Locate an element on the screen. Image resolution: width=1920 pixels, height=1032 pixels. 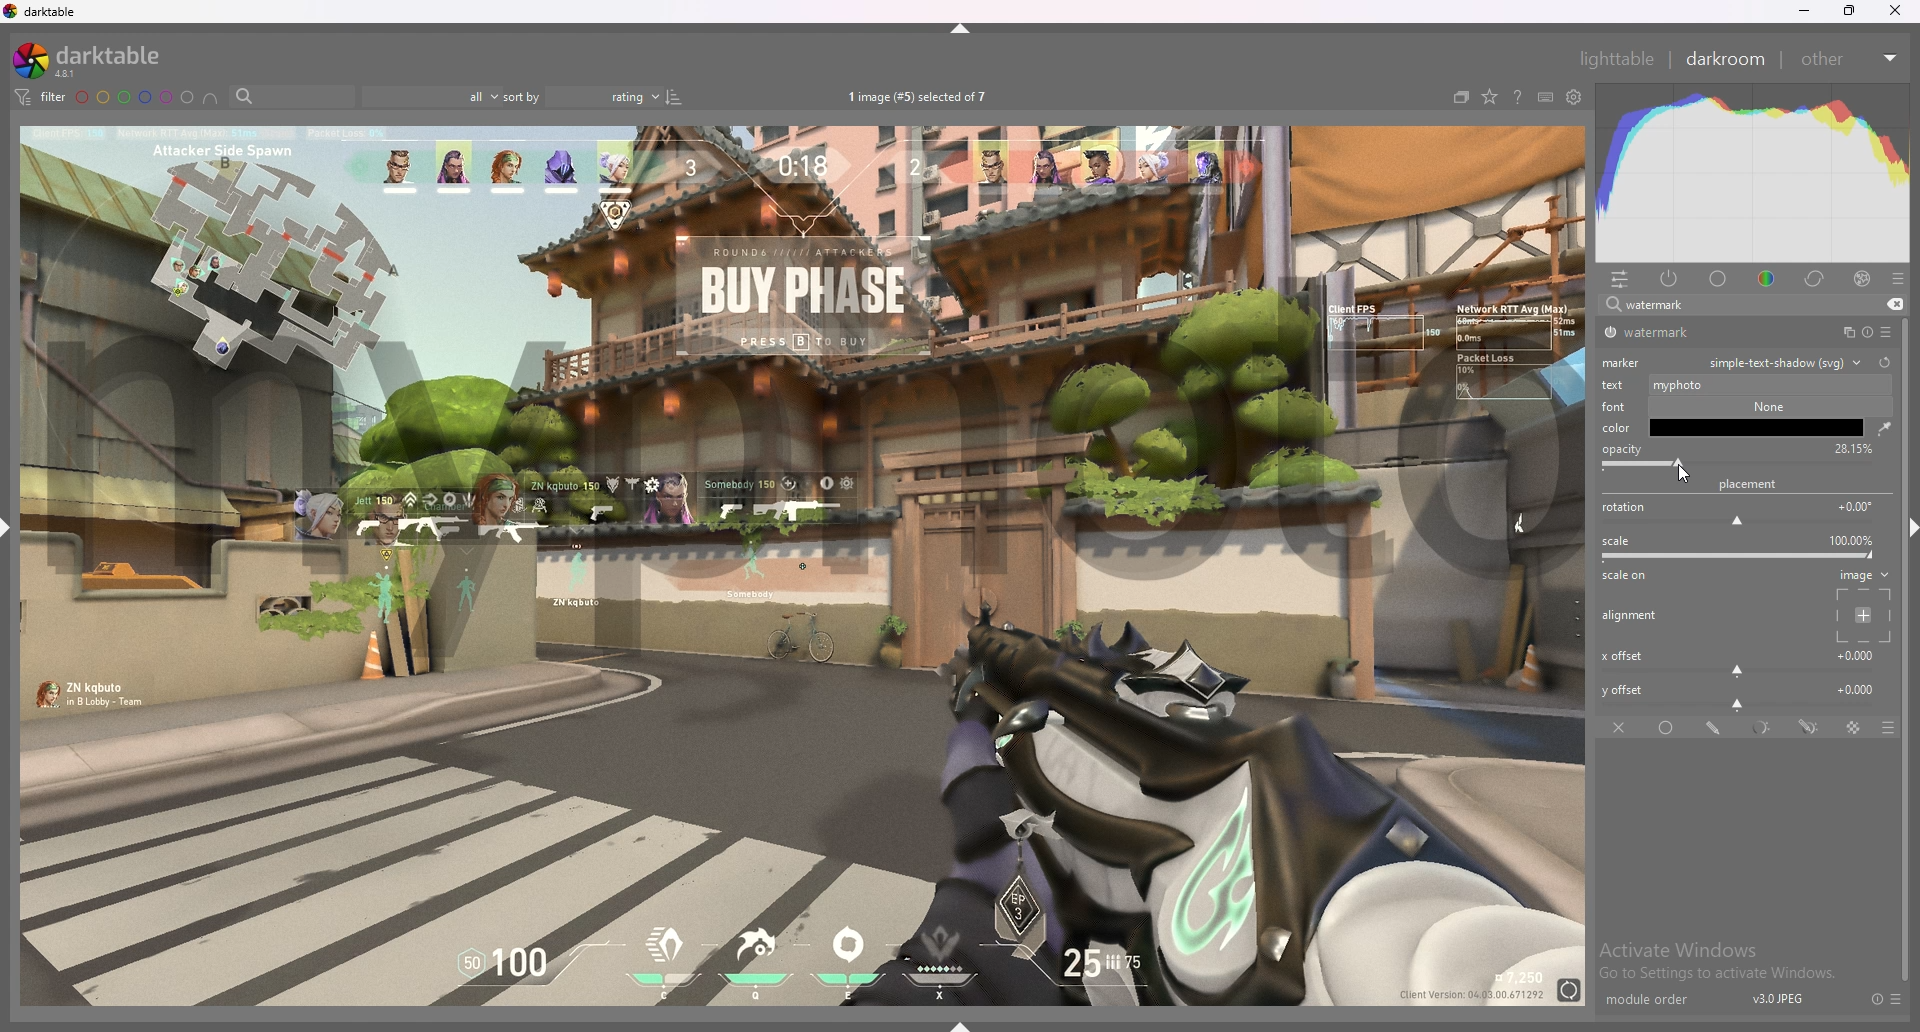
photo is located at coordinates (801, 840).